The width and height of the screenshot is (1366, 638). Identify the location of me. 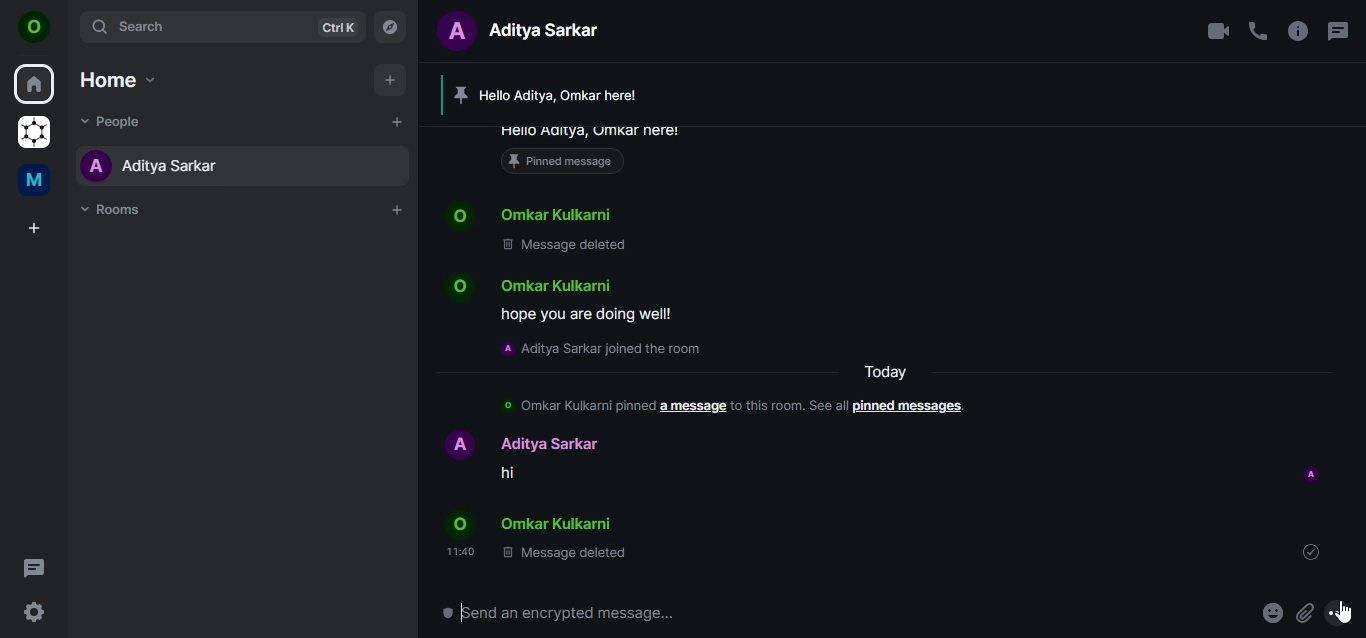
(37, 183).